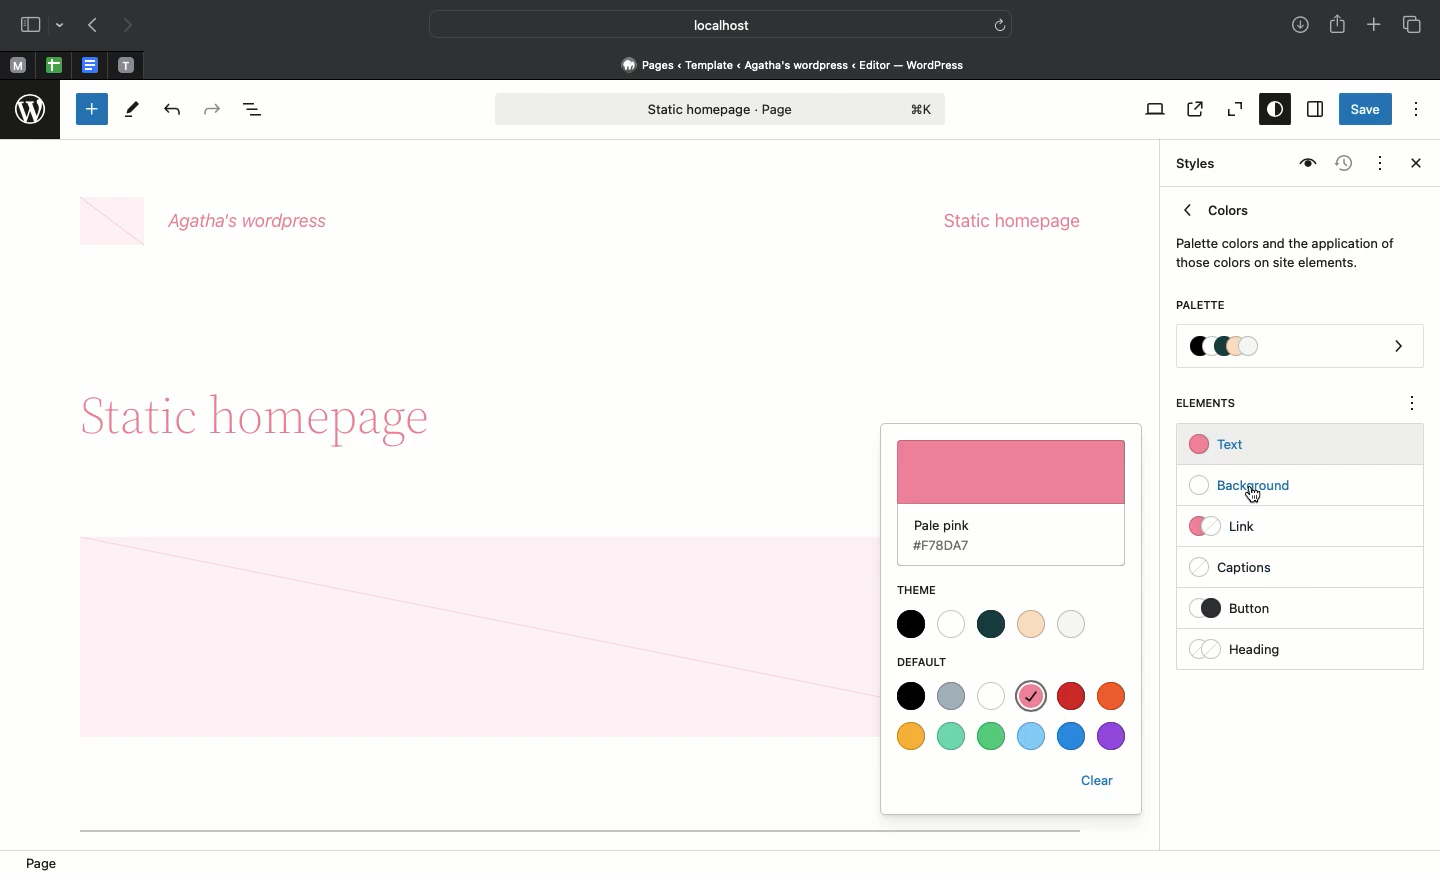 The image size is (1440, 874). I want to click on Colors, so click(1286, 232).